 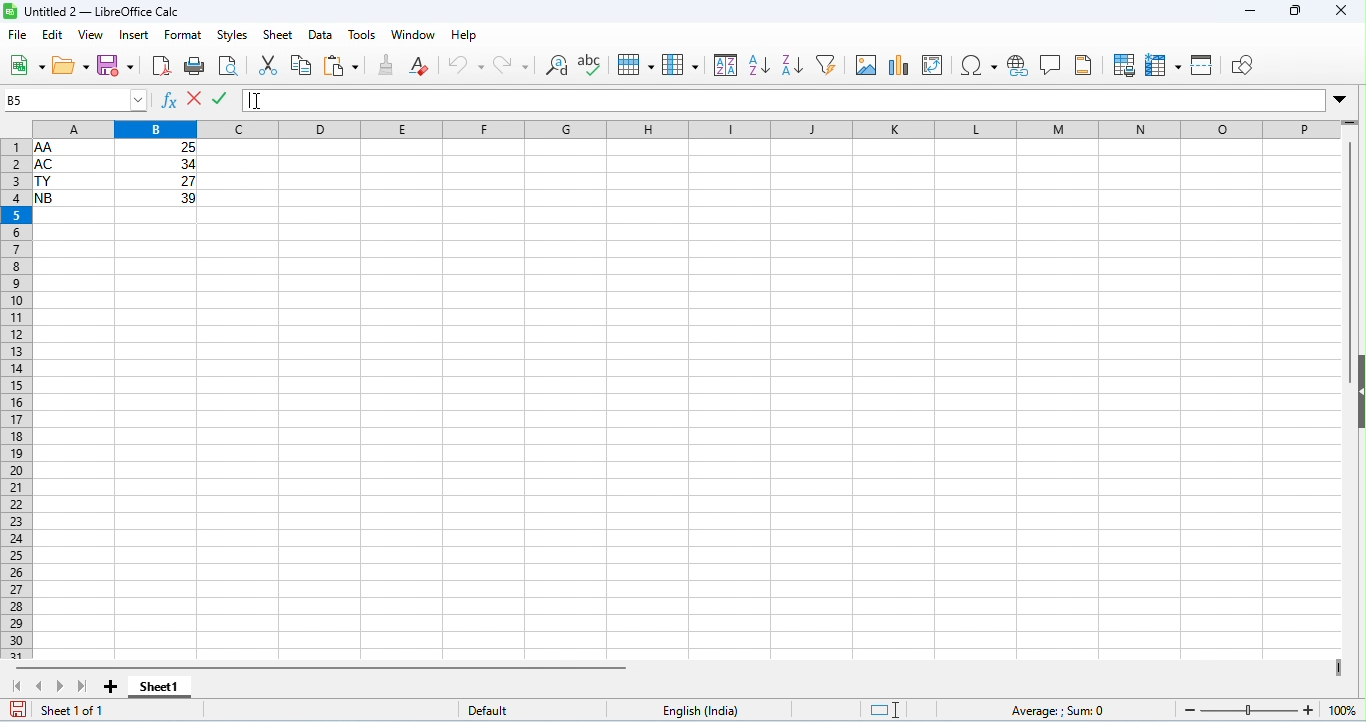 What do you see at coordinates (1242, 65) in the screenshot?
I see `show draw functions` at bounding box center [1242, 65].